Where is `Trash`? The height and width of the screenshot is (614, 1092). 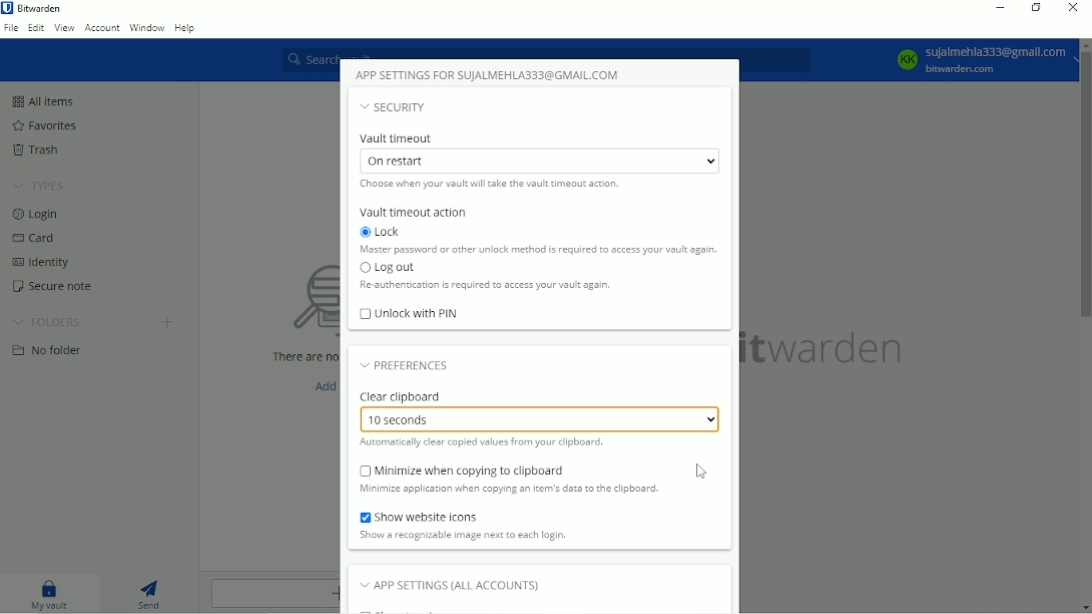 Trash is located at coordinates (37, 148).